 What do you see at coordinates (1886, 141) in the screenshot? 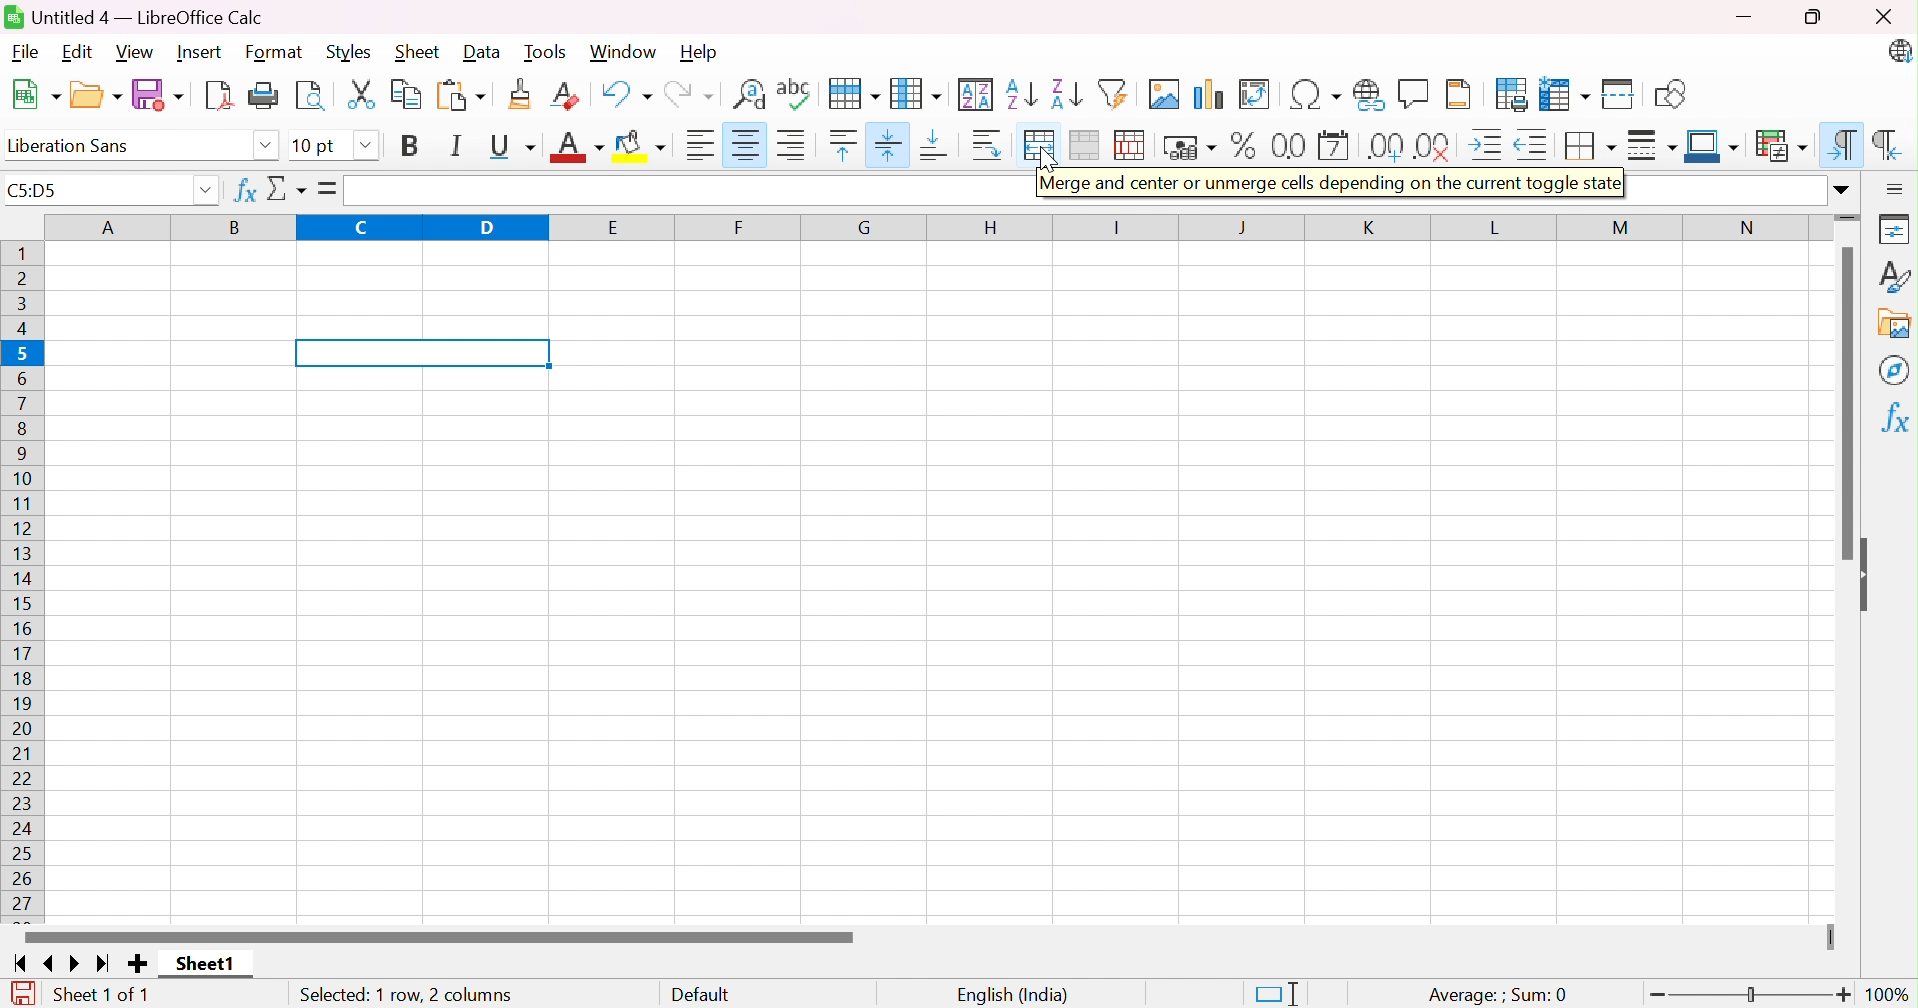
I see `Right-To-Left` at bounding box center [1886, 141].